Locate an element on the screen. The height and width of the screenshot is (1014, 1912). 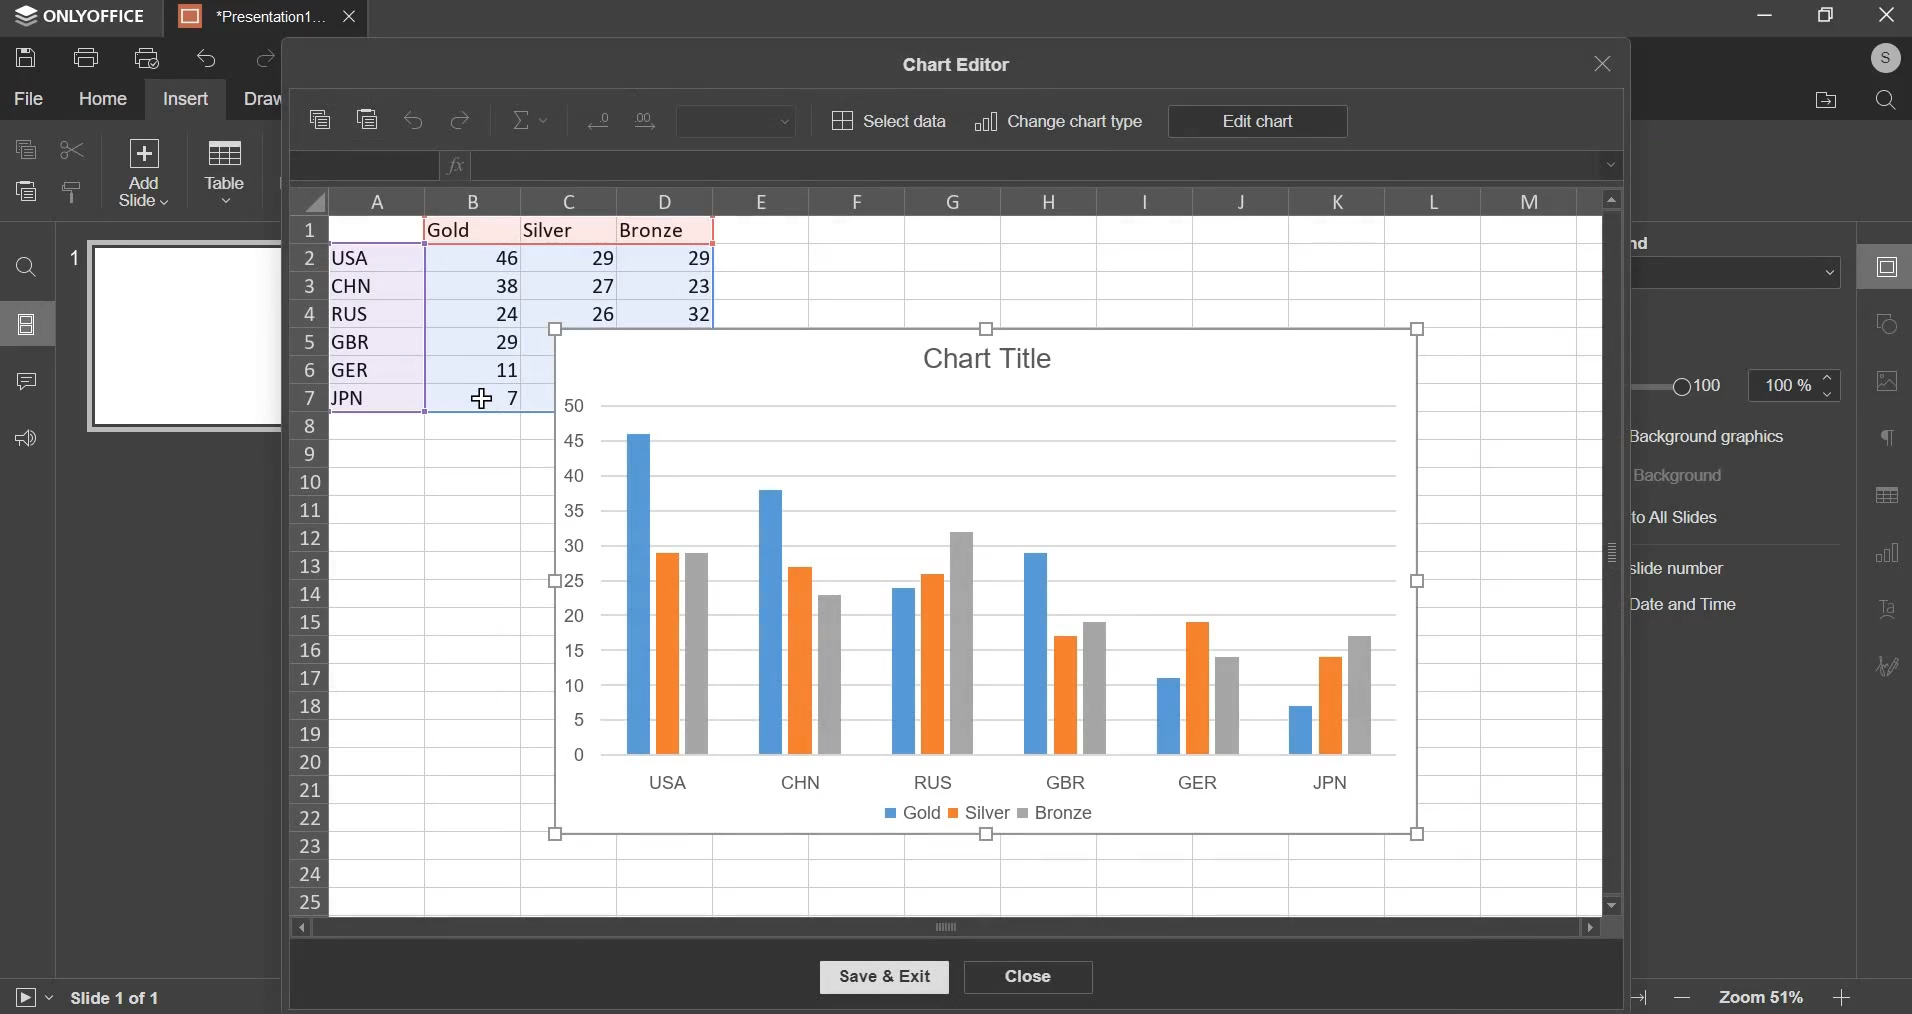
table settings is located at coordinates (1883, 498).